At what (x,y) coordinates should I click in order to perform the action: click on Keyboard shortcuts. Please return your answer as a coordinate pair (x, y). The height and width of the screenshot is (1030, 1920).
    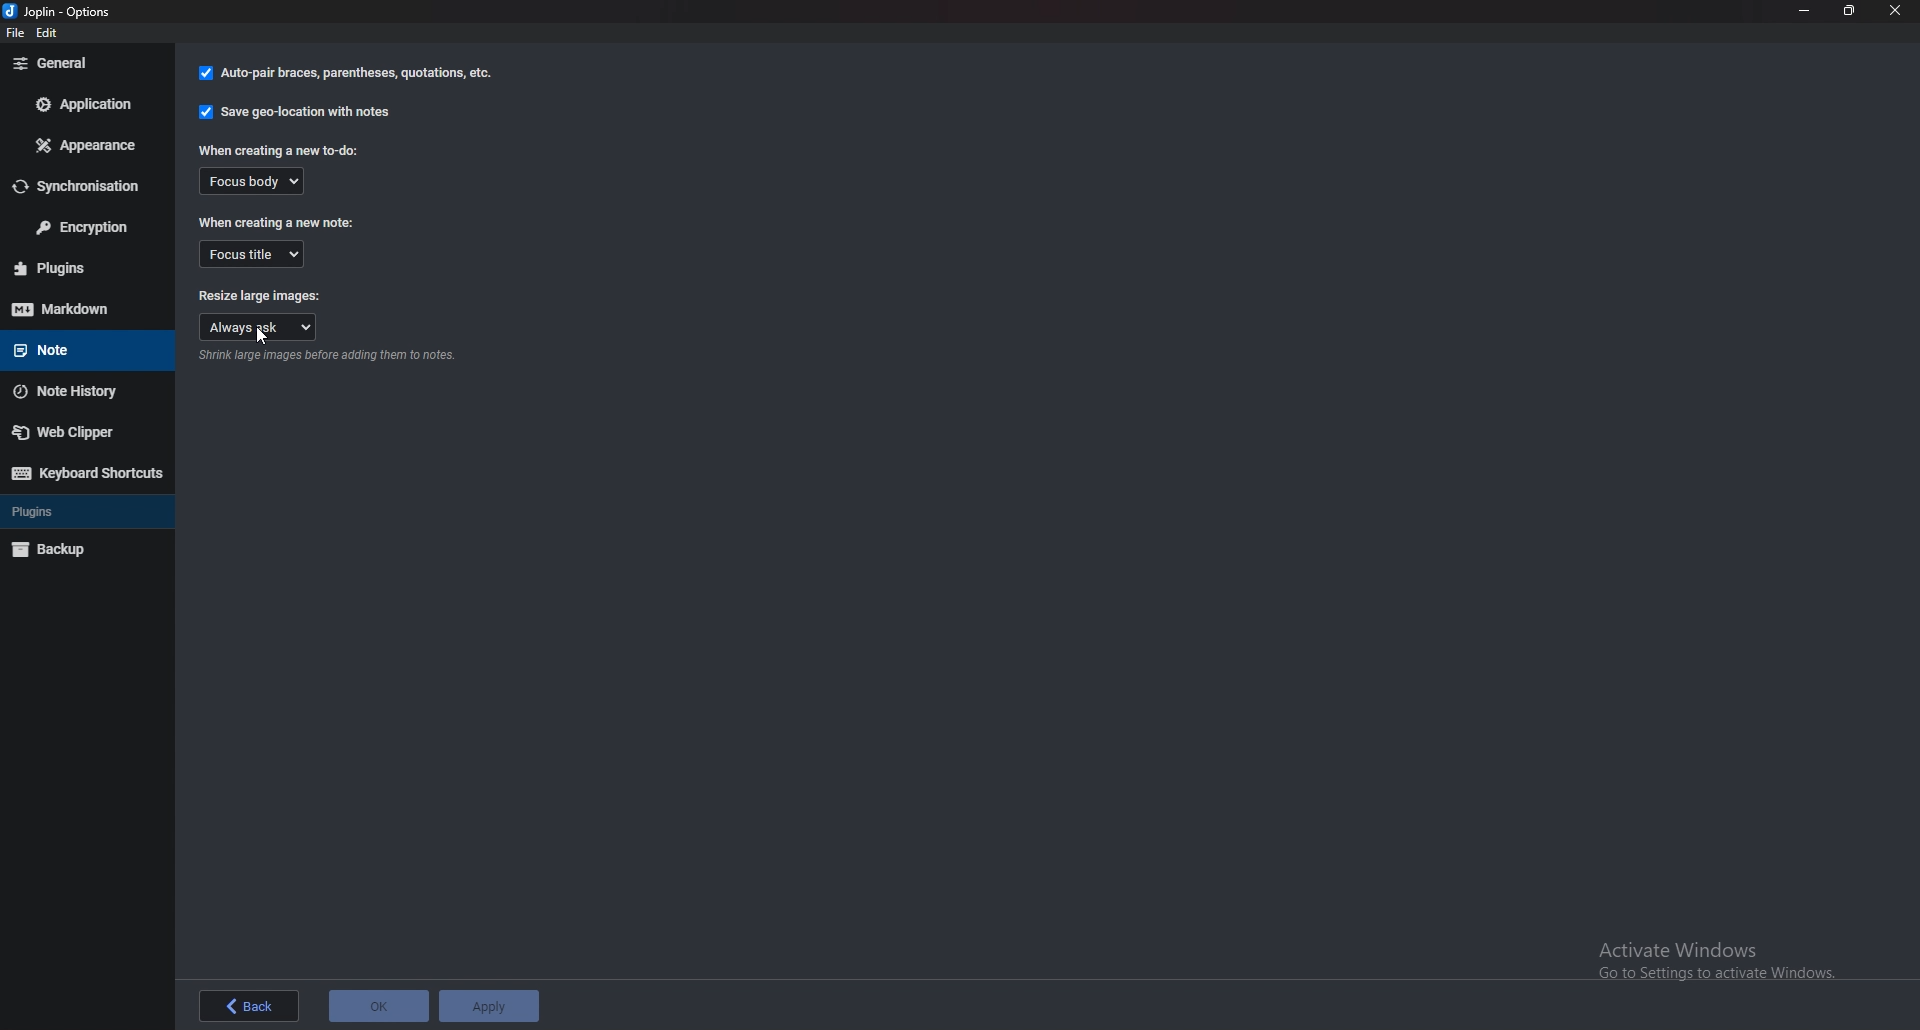
    Looking at the image, I should click on (85, 473).